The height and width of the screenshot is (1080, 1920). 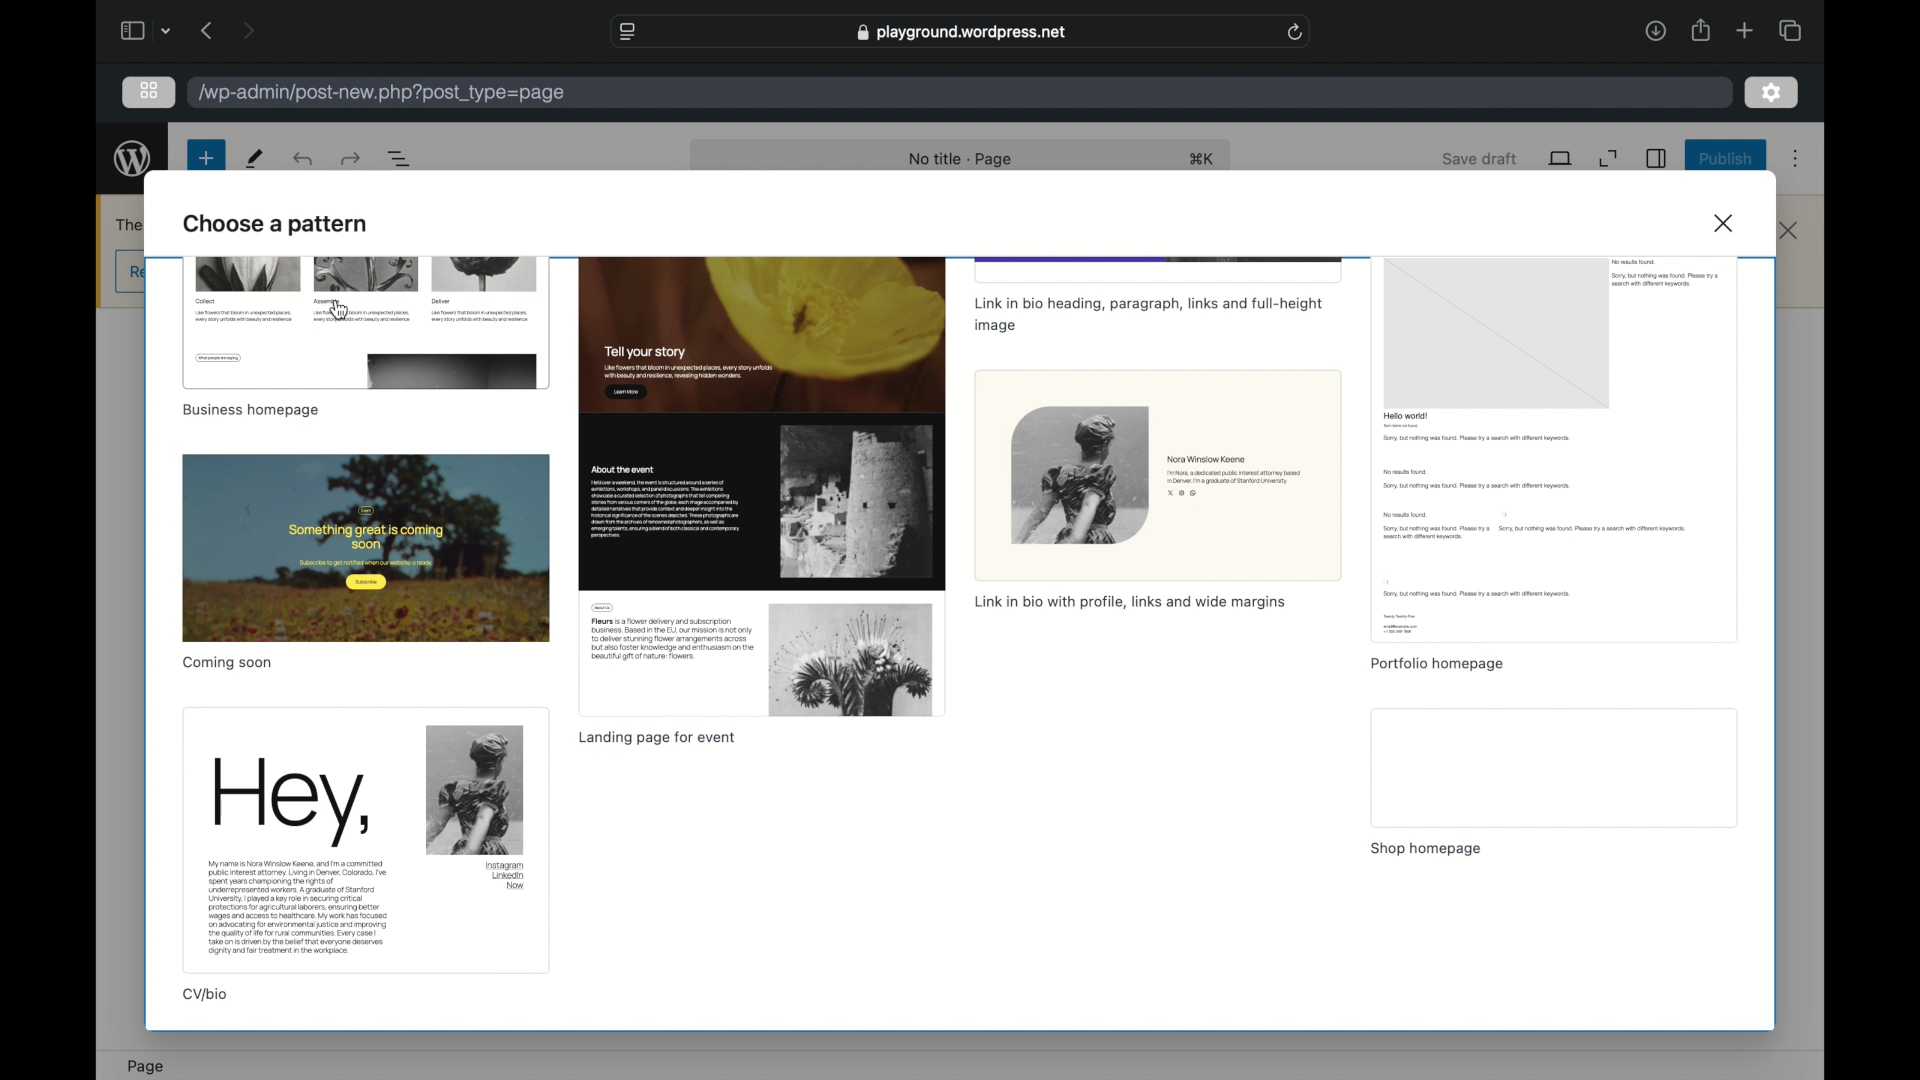 What do you see at coordinates (366, 840) in the screenshot?
I see `preview` at bounding box center [366, 840].